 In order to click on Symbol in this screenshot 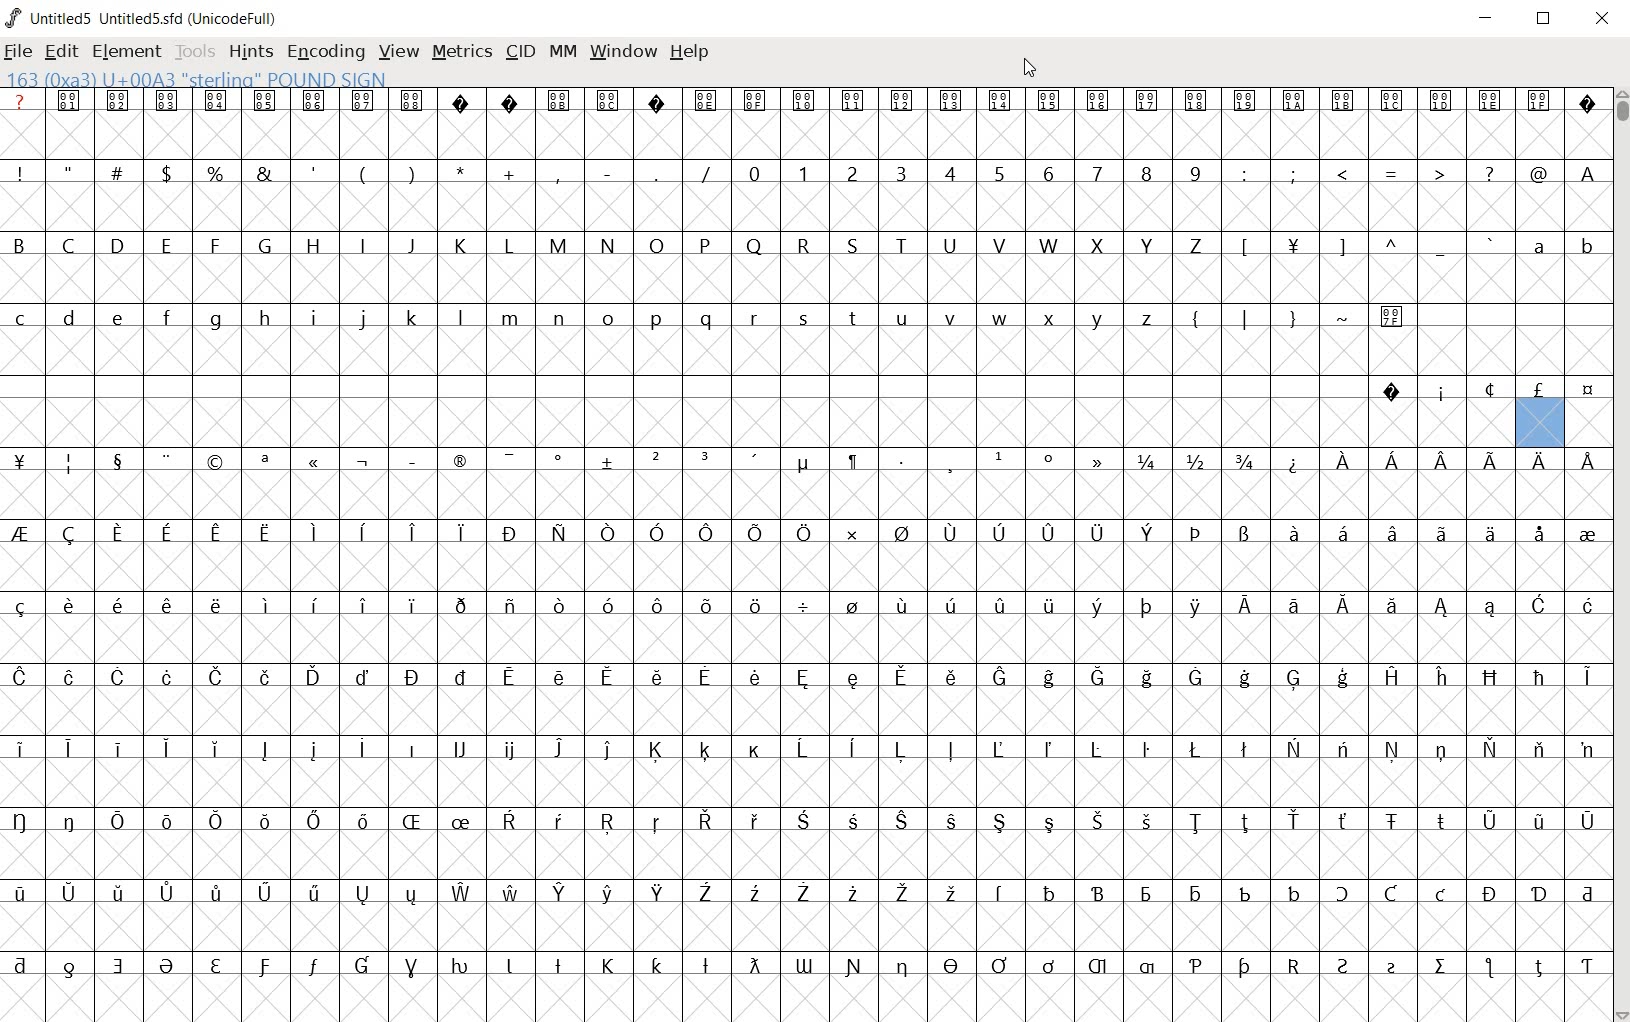, I will do `click(1099, 533)`.